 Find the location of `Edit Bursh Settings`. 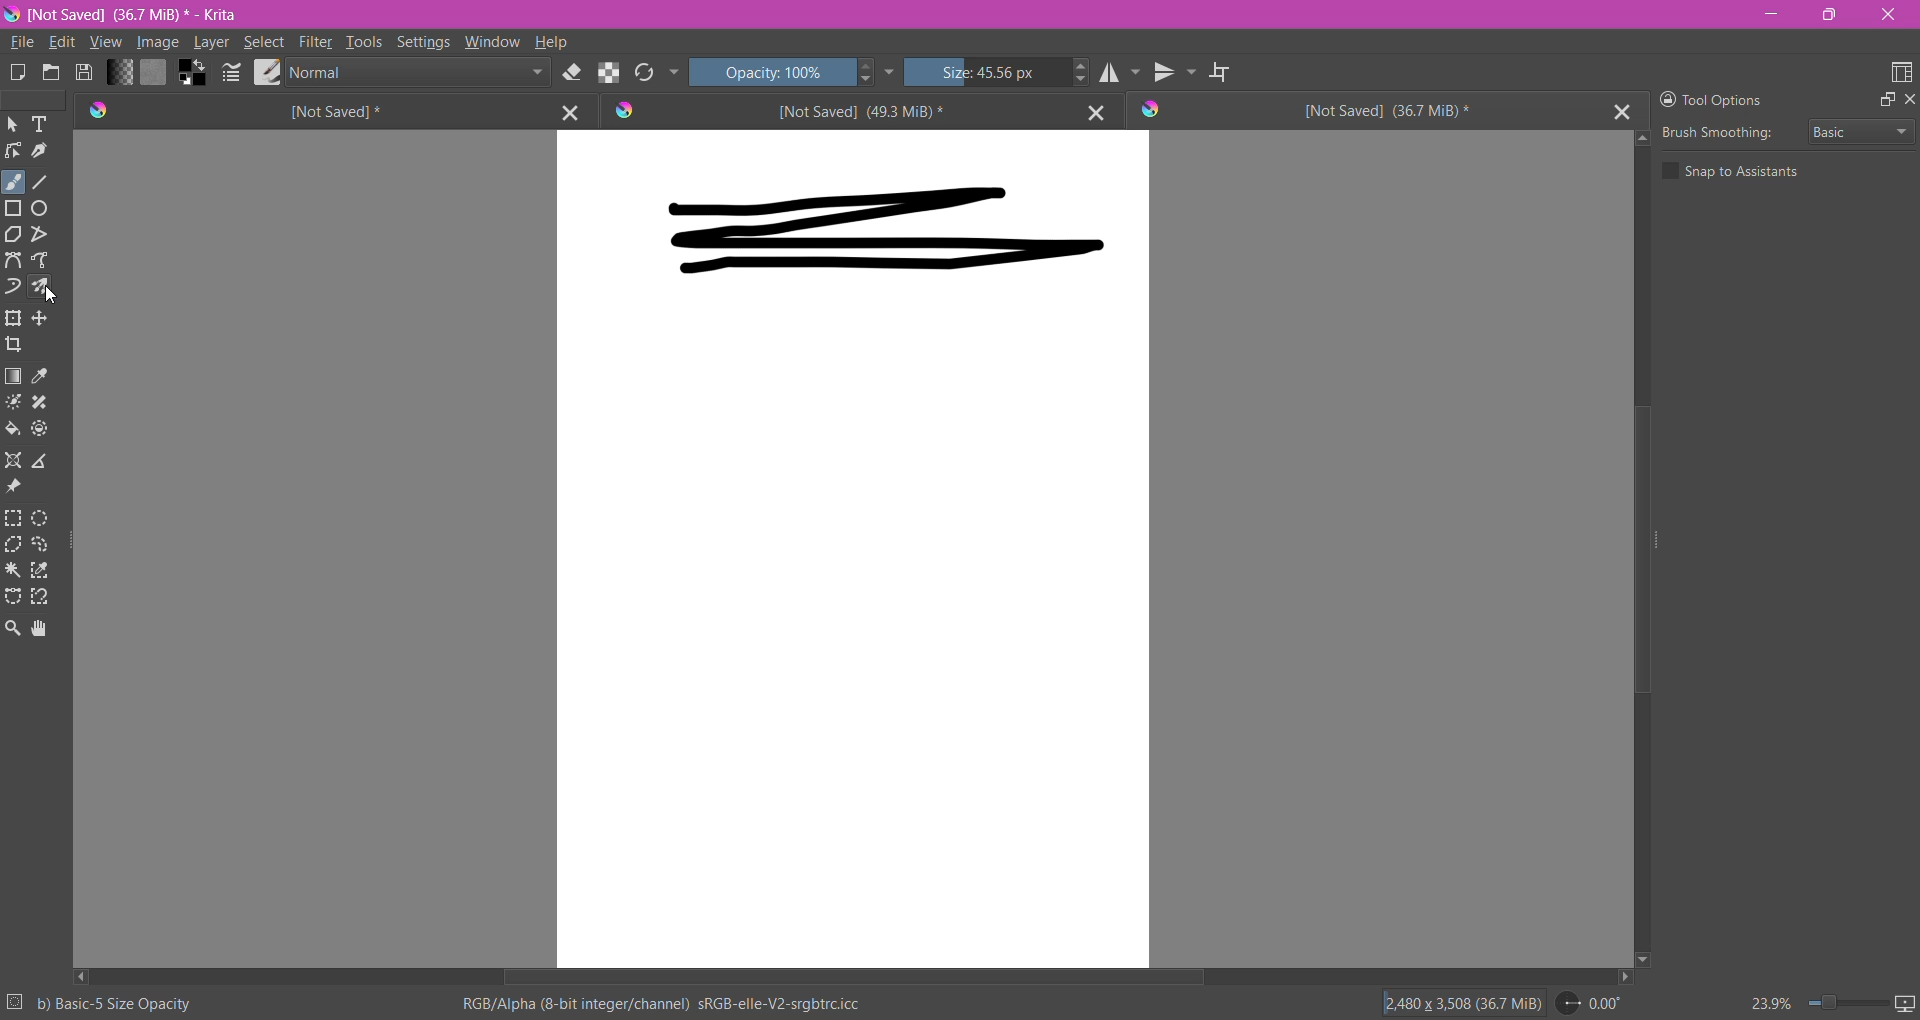

Edit Bursh Settings is located at coordinates (231, 74).